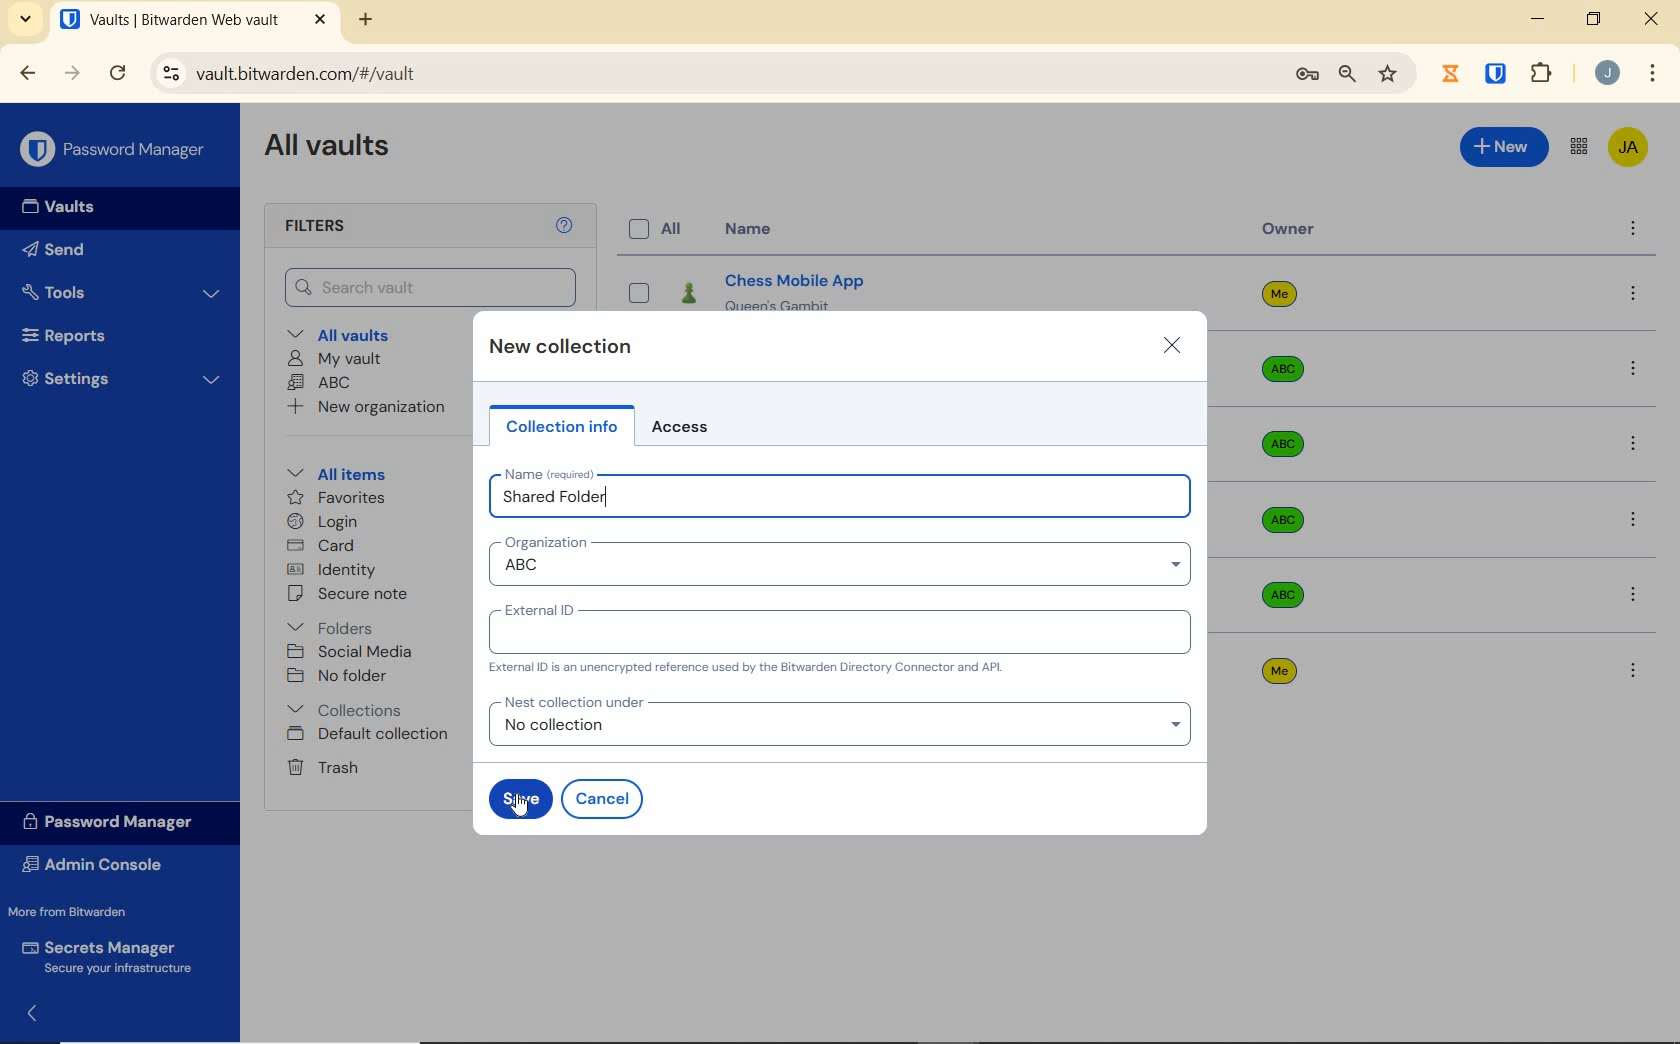  I want to click on backward, so click(29, 75).